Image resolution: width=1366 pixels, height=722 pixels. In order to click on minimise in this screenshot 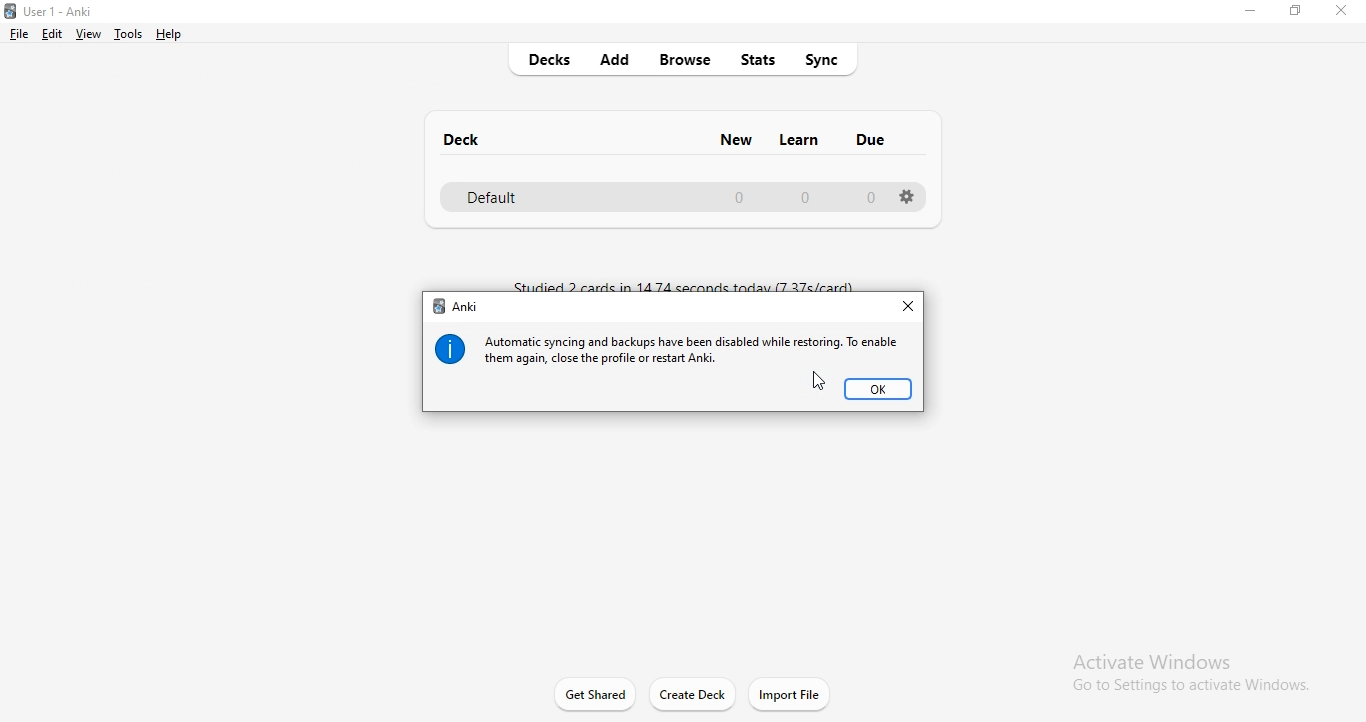, I will do `click(1248, 13)`.